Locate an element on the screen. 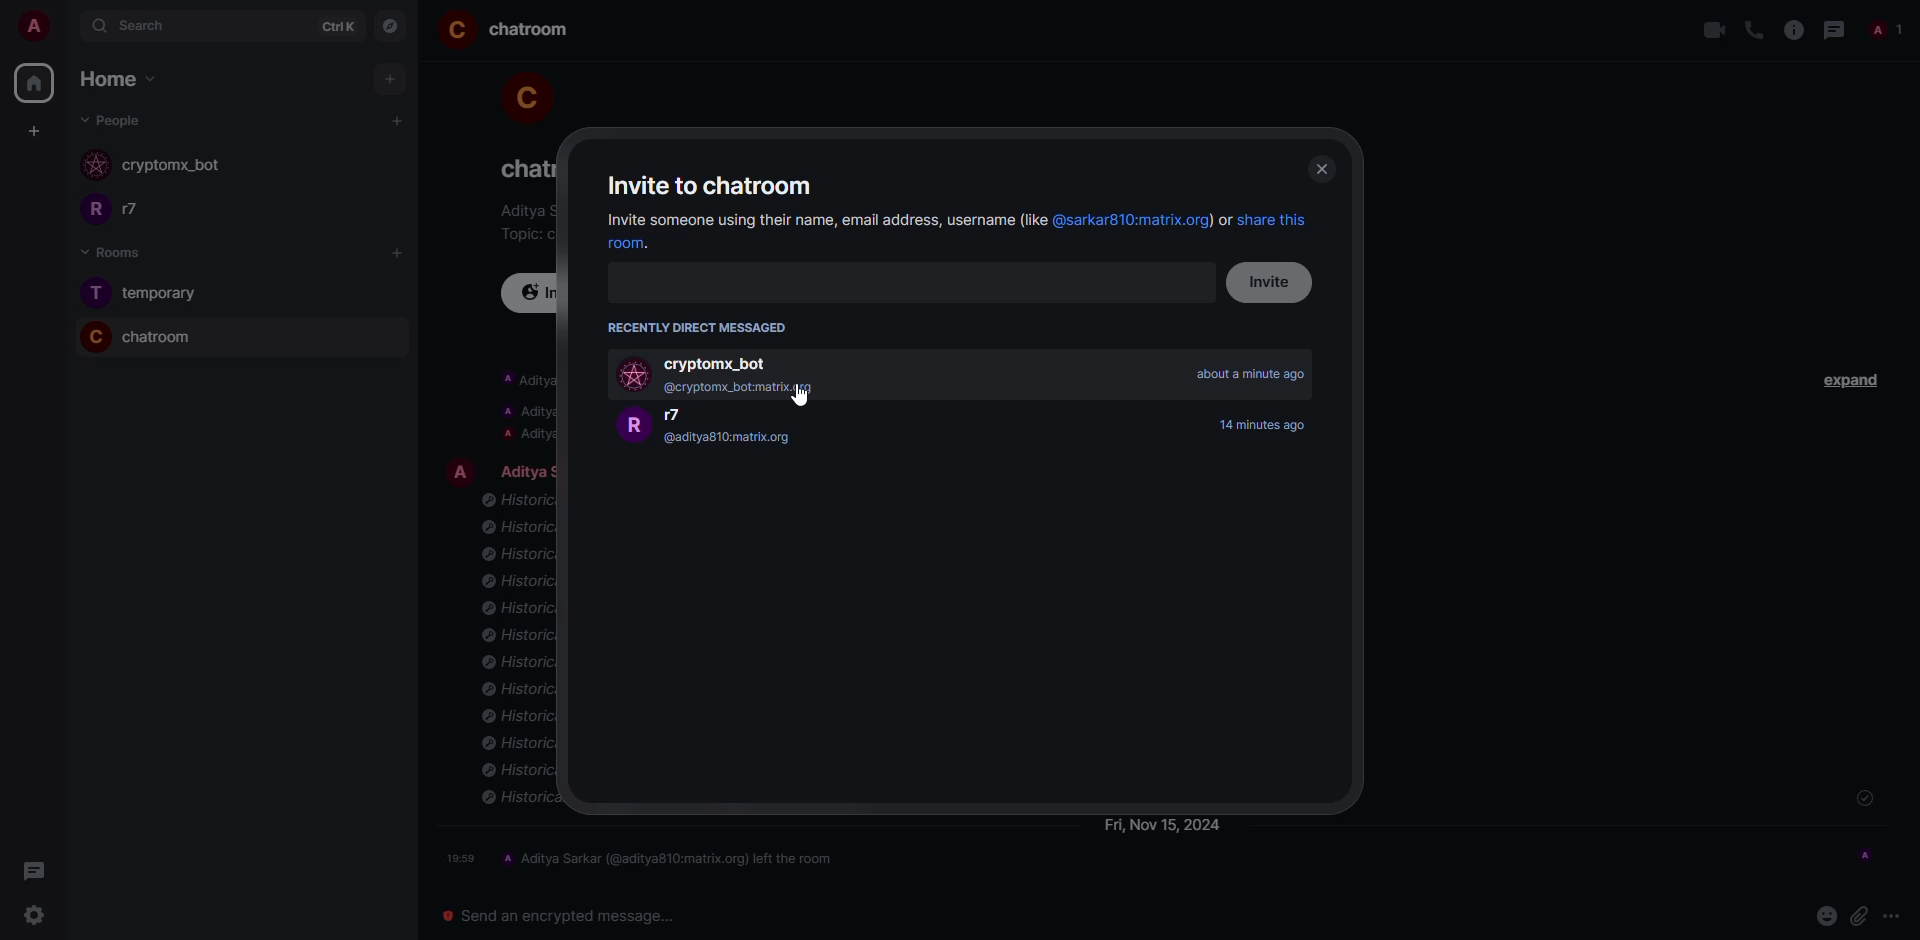  profile is located at coordinates (91, 336).